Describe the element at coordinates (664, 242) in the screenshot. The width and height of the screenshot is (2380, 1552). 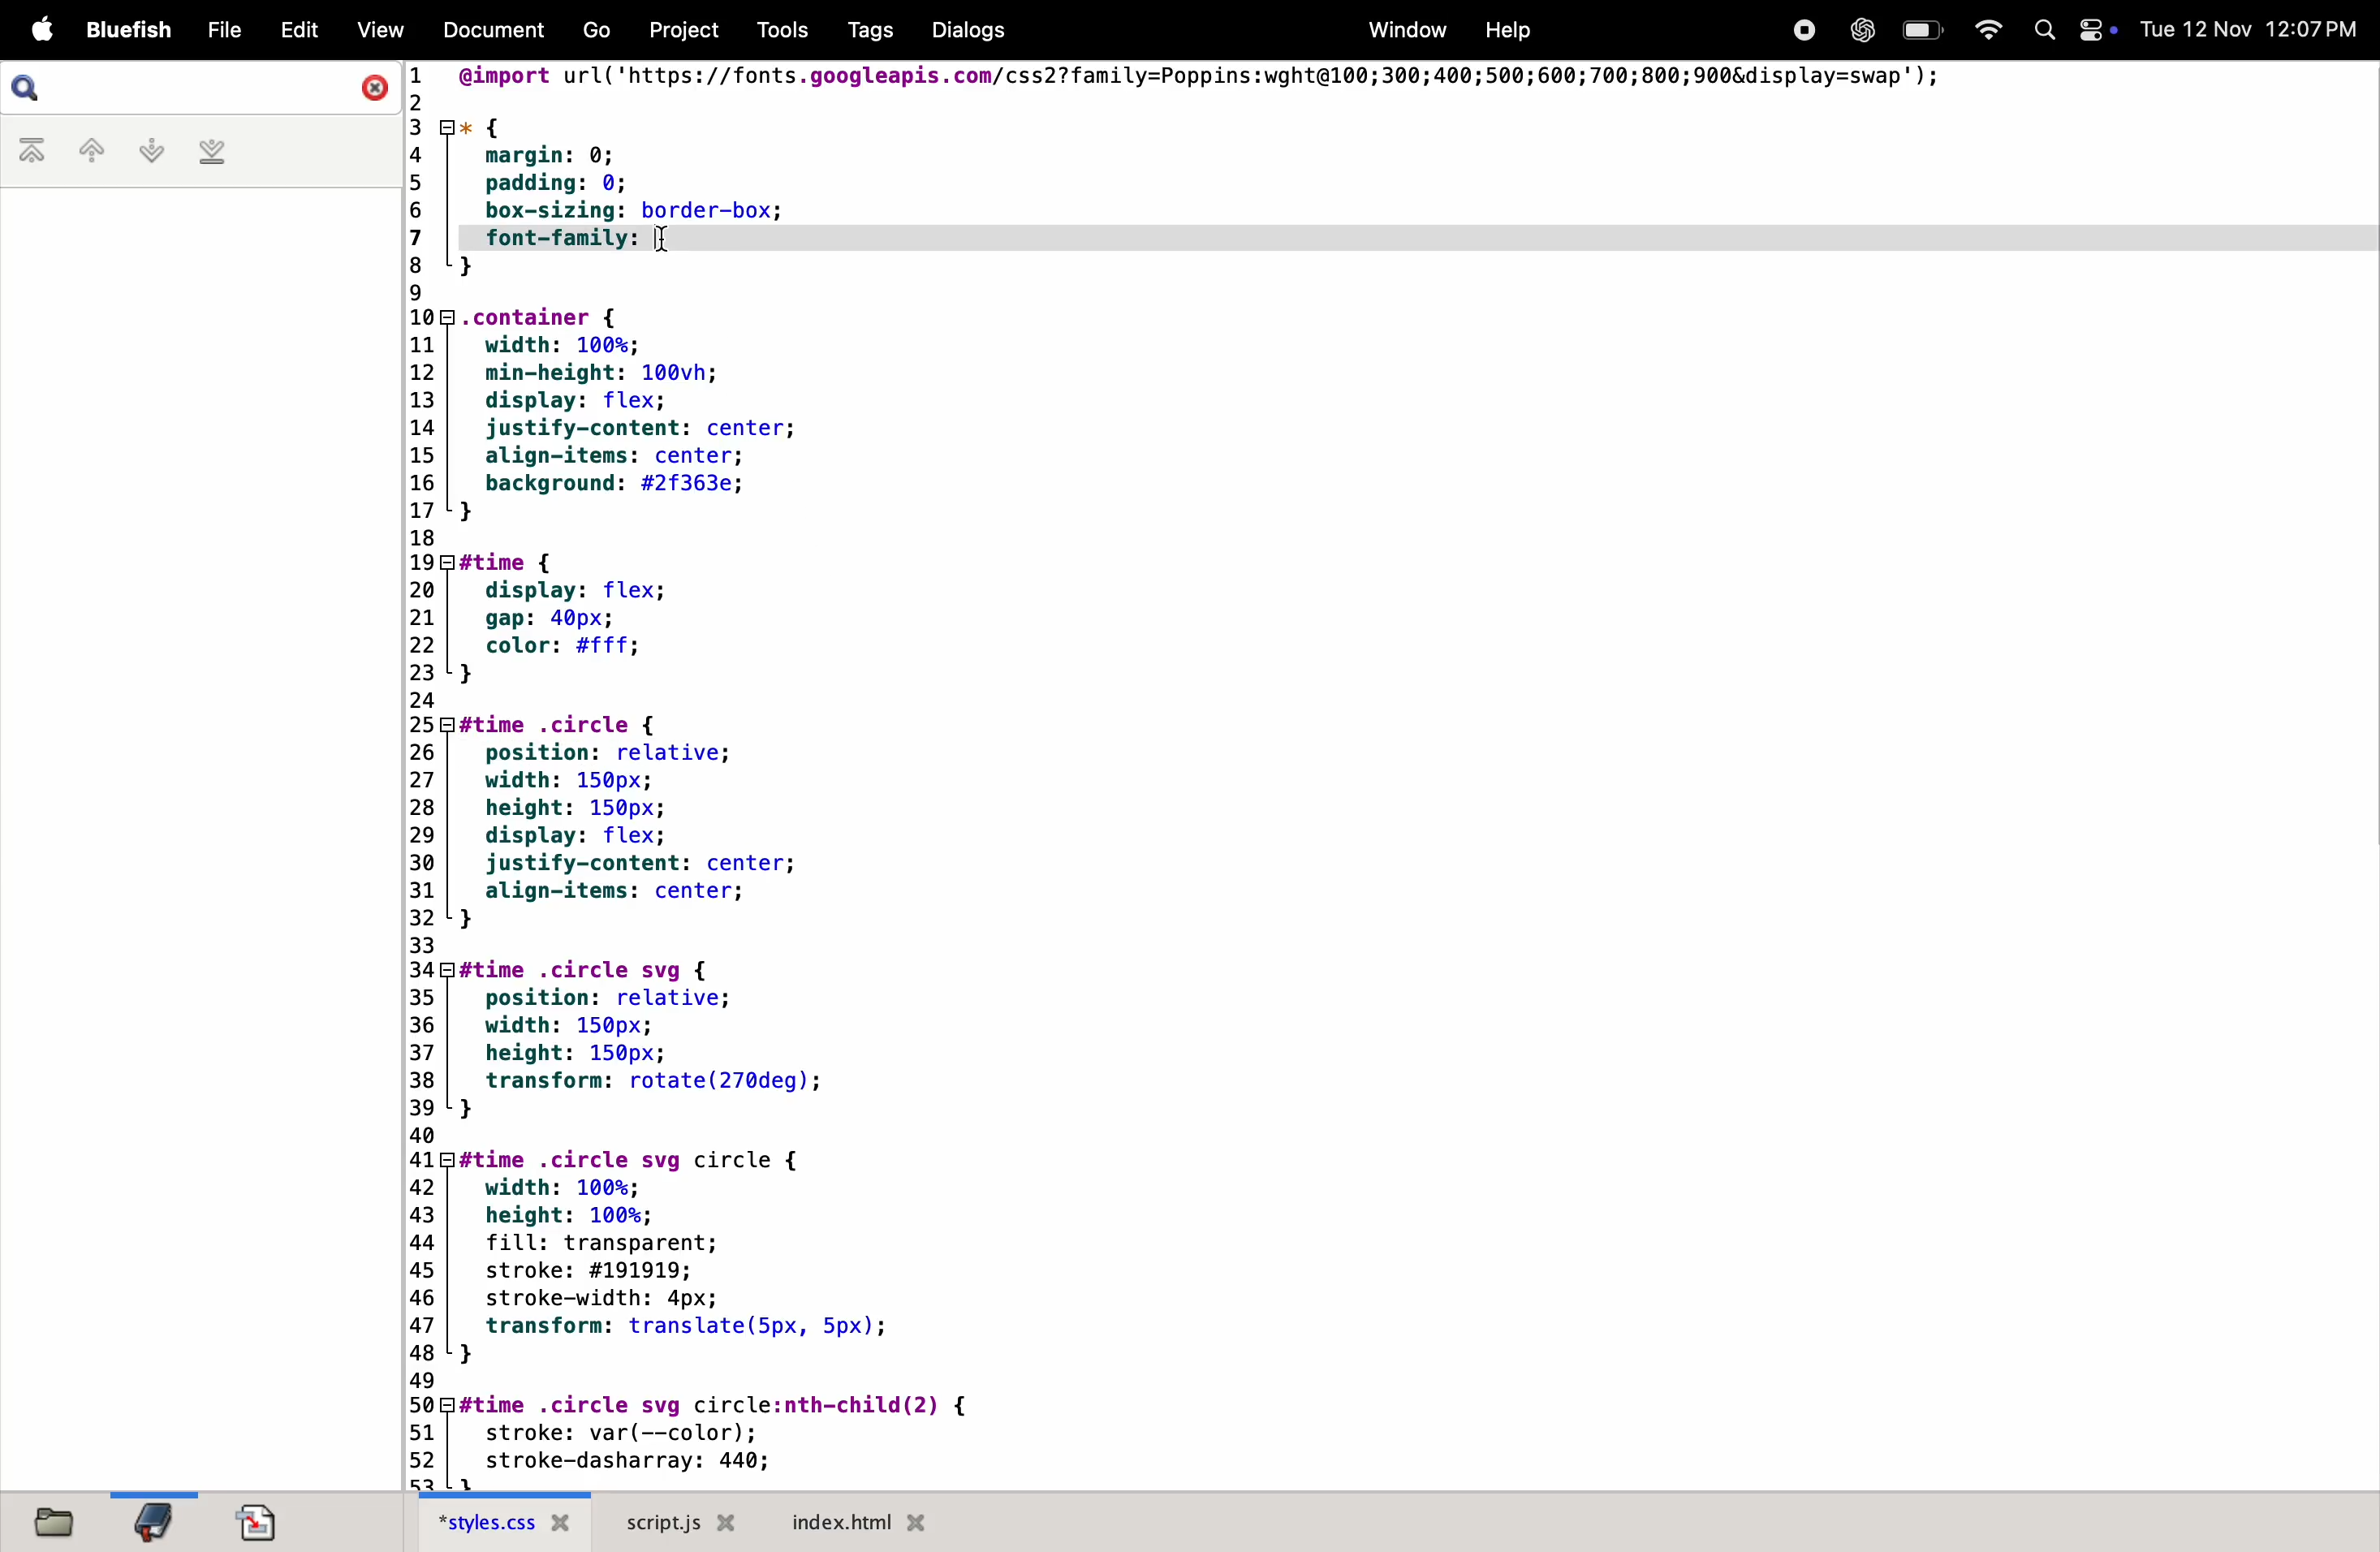
I see `cursor` at that location.